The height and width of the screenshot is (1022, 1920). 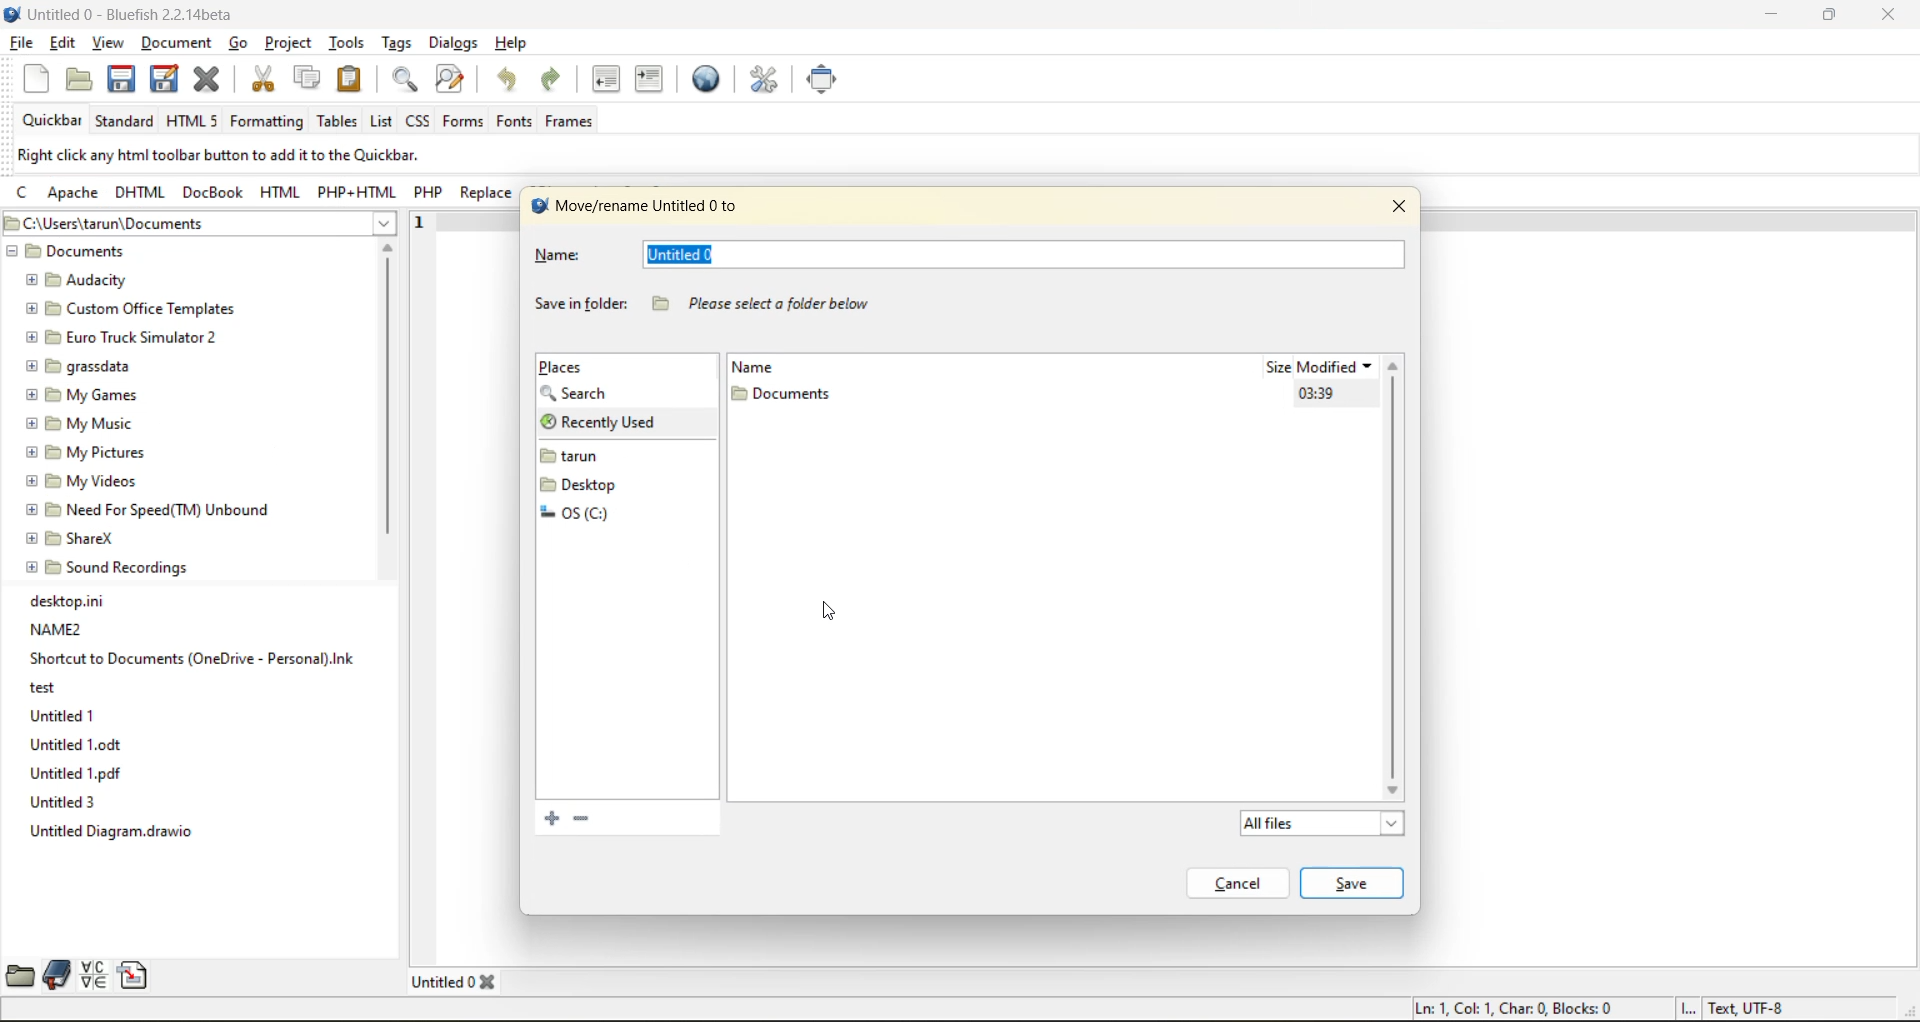 What do you see at coordinates (106, 566) in the screenshot?
I see `Sound Recordings` at bounding box center [106, 566].